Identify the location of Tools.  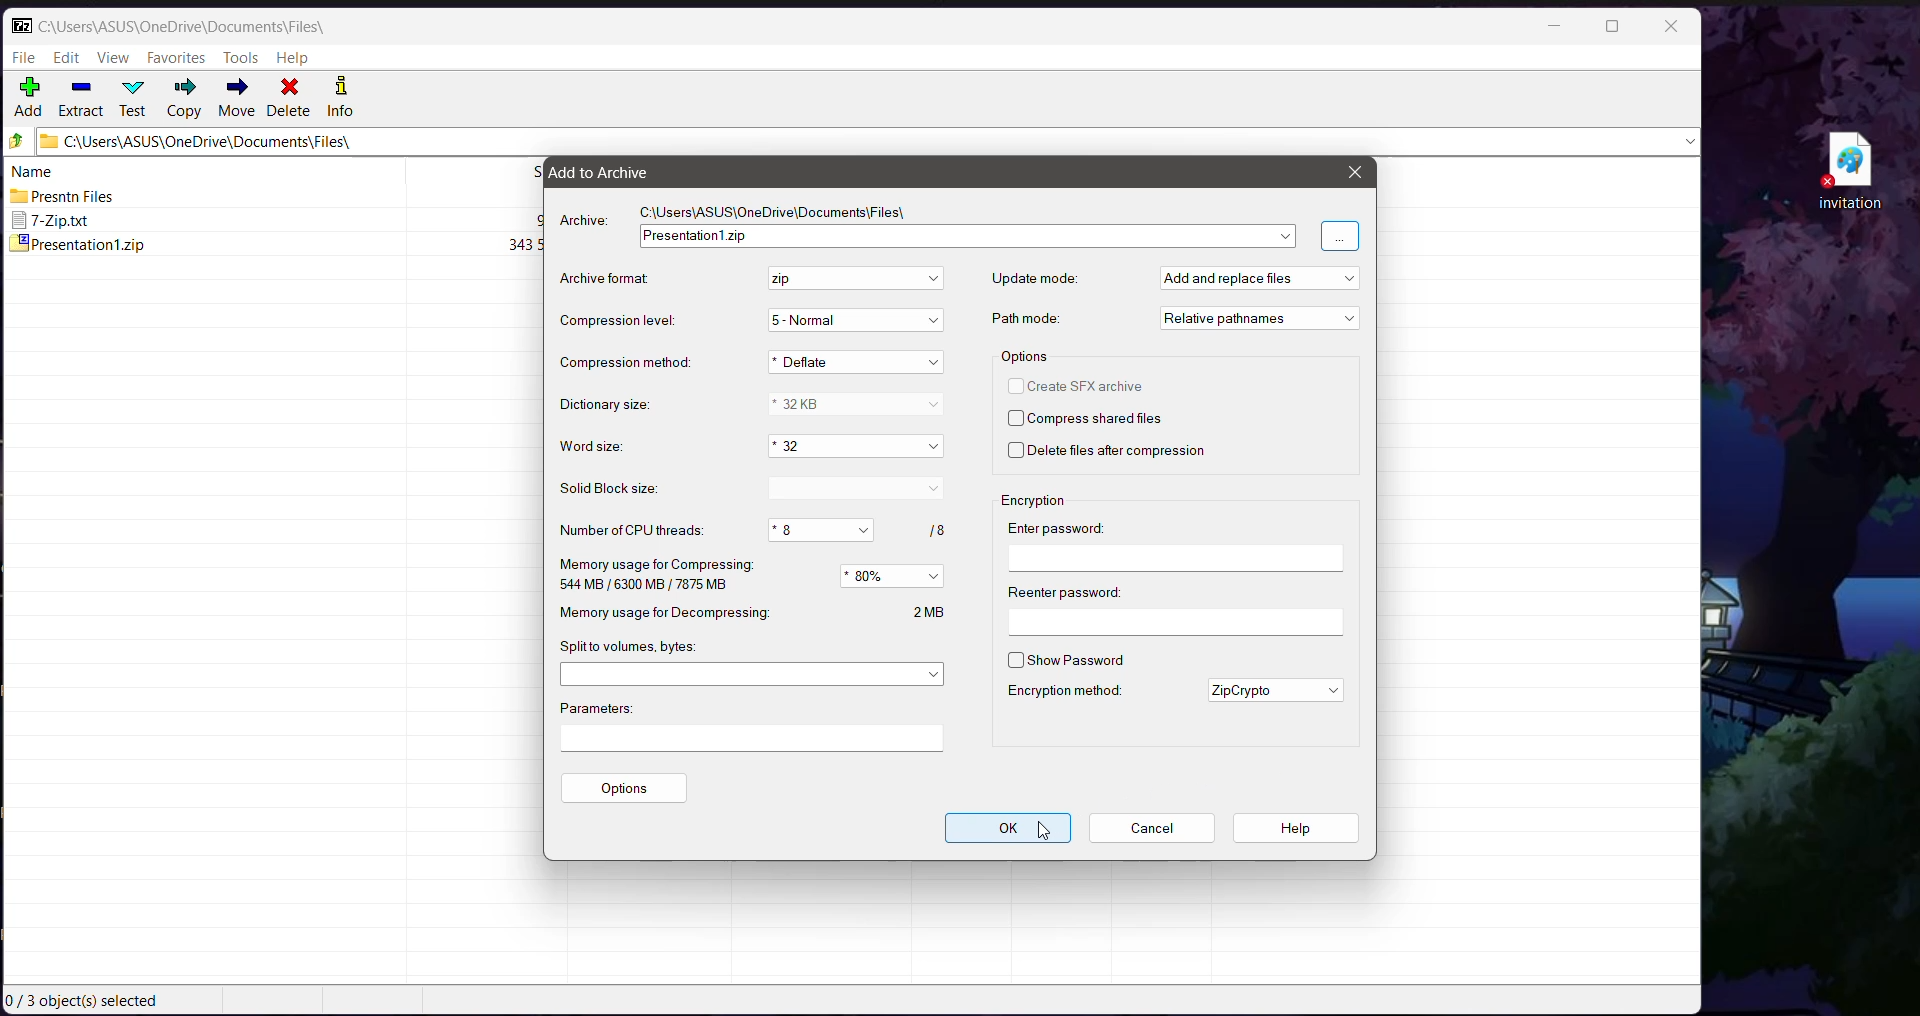
(240, 58).